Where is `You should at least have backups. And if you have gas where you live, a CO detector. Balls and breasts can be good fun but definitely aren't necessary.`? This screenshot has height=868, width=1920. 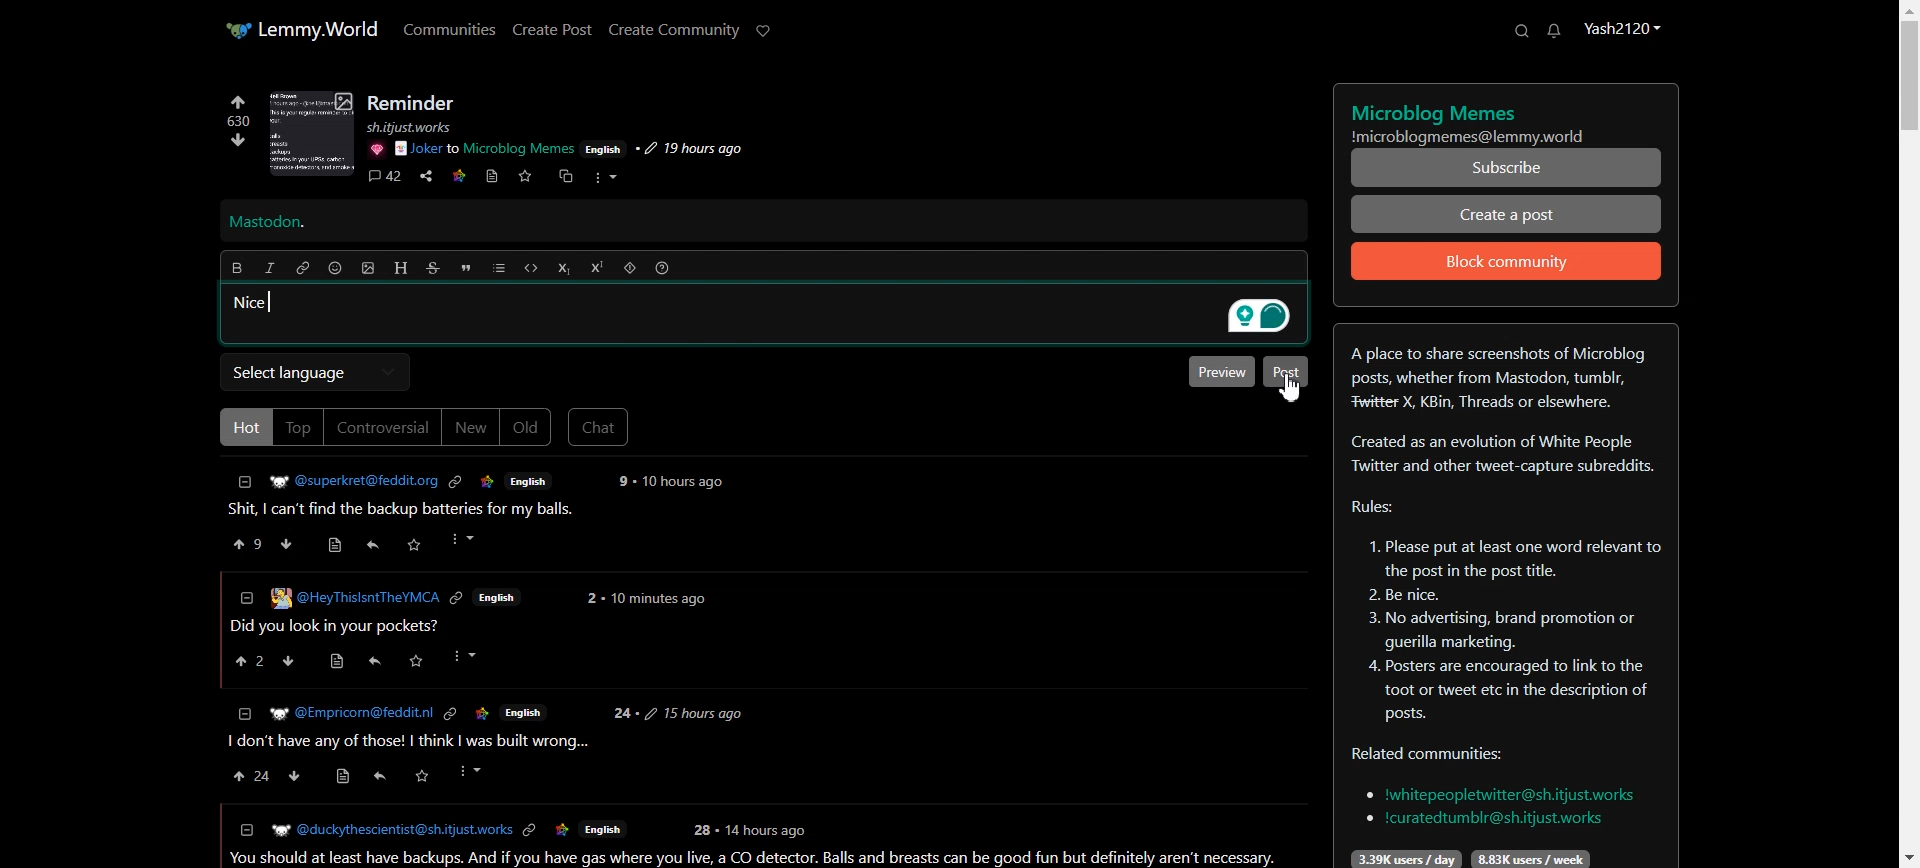
You should at least have backups. And if you have gas where you live, a CO detector. Balls and breasts can be good fun but definitely aren't necessary. is located at coordinates (758, 858).